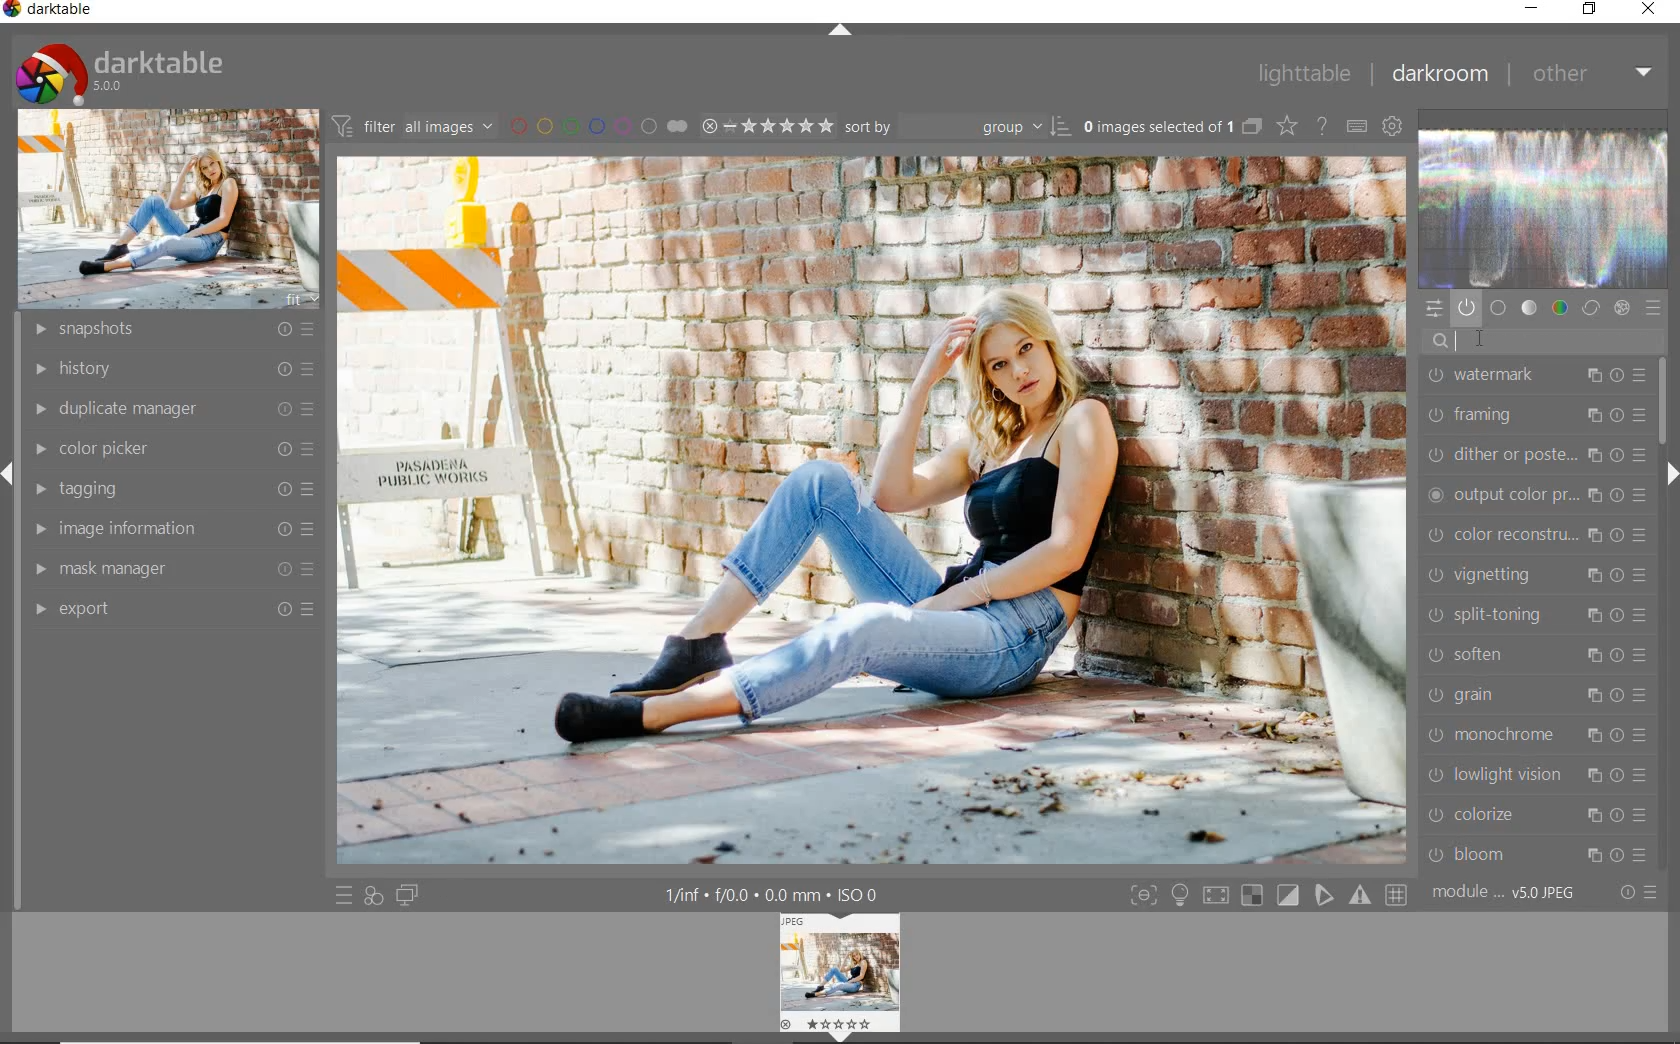 The width and height of the screenshot is (1680, 1044). Describe the element at coordinates (1536, 697) in the screenshot. I see `grain` at that location.